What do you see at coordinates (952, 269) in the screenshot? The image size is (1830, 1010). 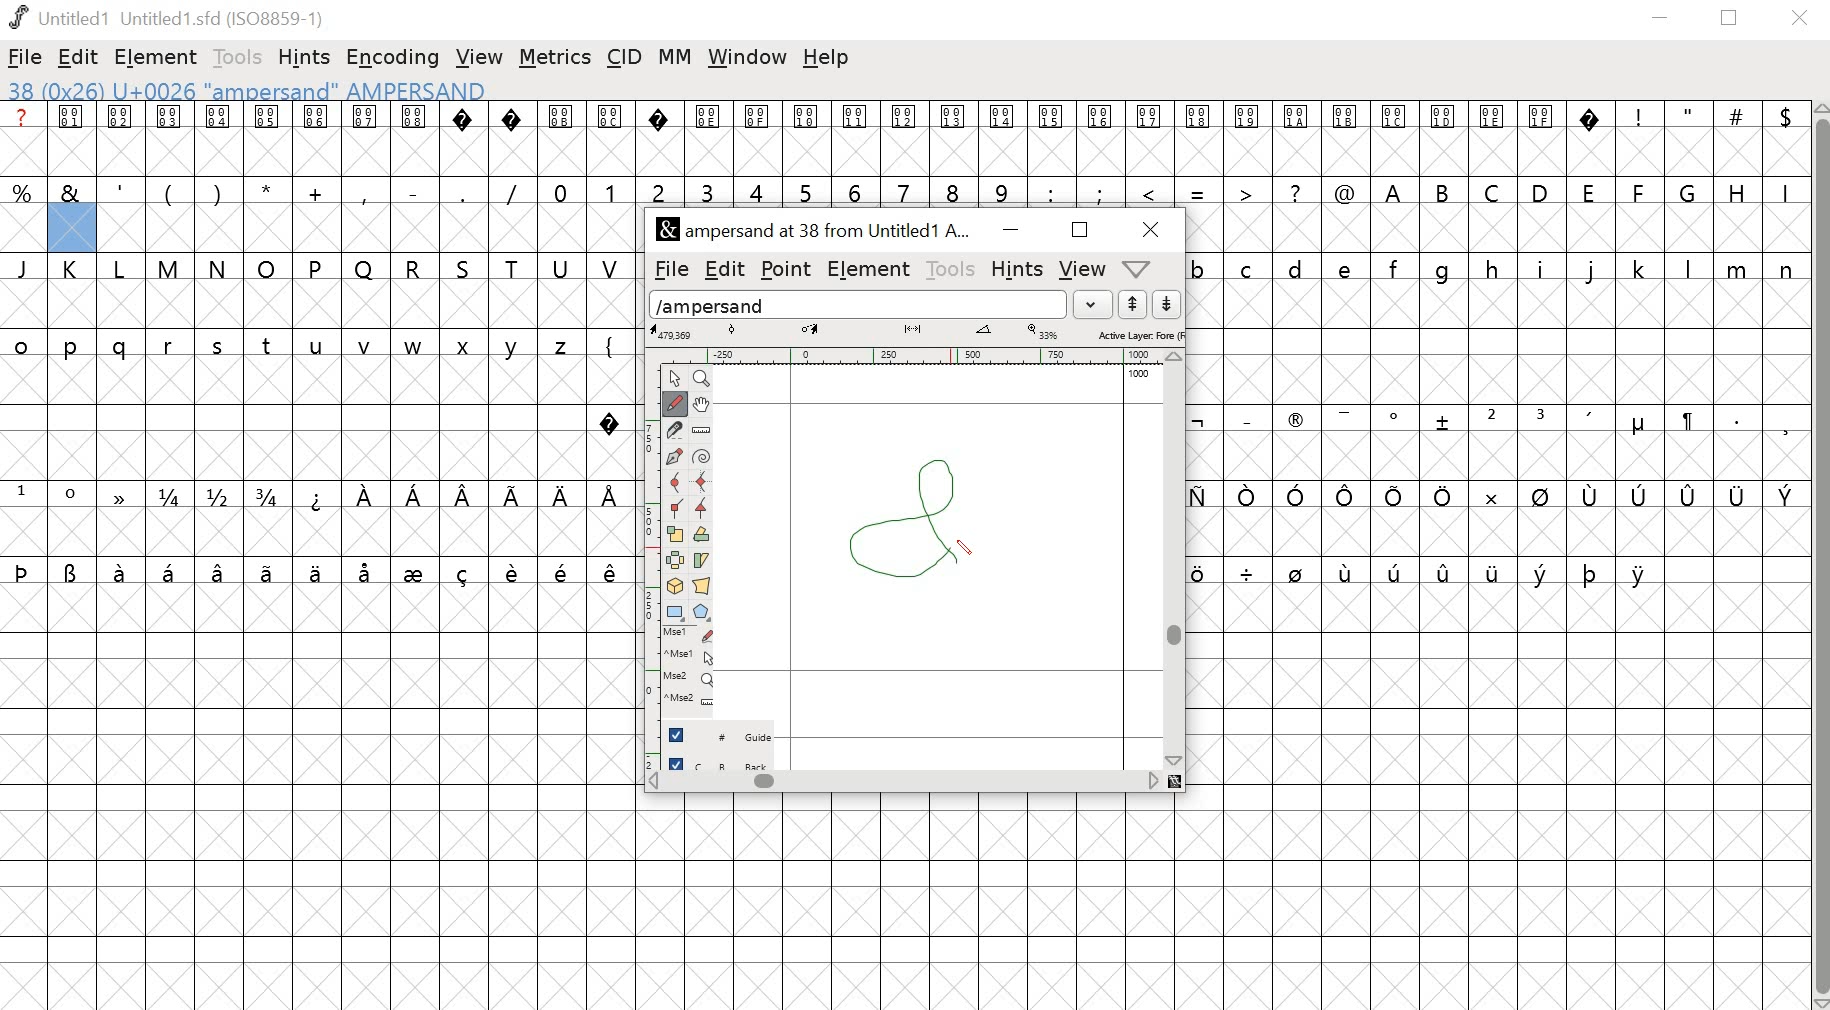 I see `tools` at bounding box center [952, 269].